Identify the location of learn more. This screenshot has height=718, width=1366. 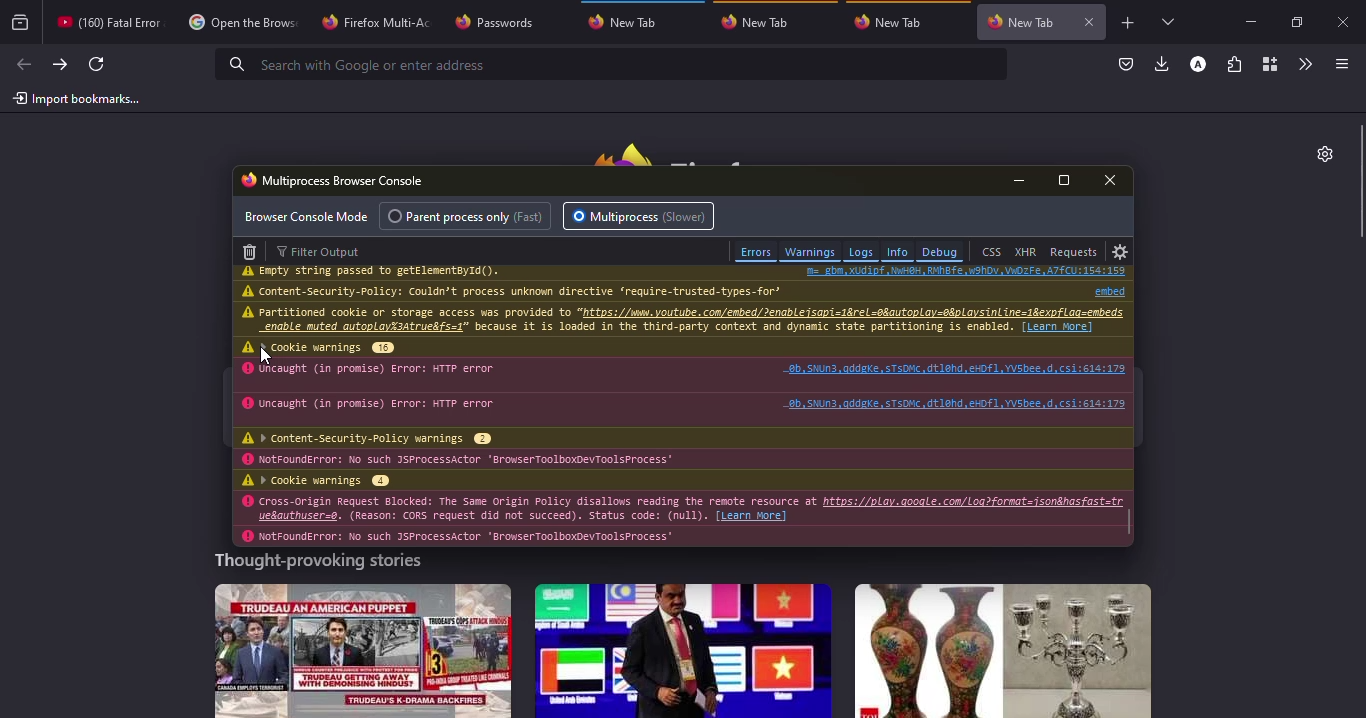
(755, 516).